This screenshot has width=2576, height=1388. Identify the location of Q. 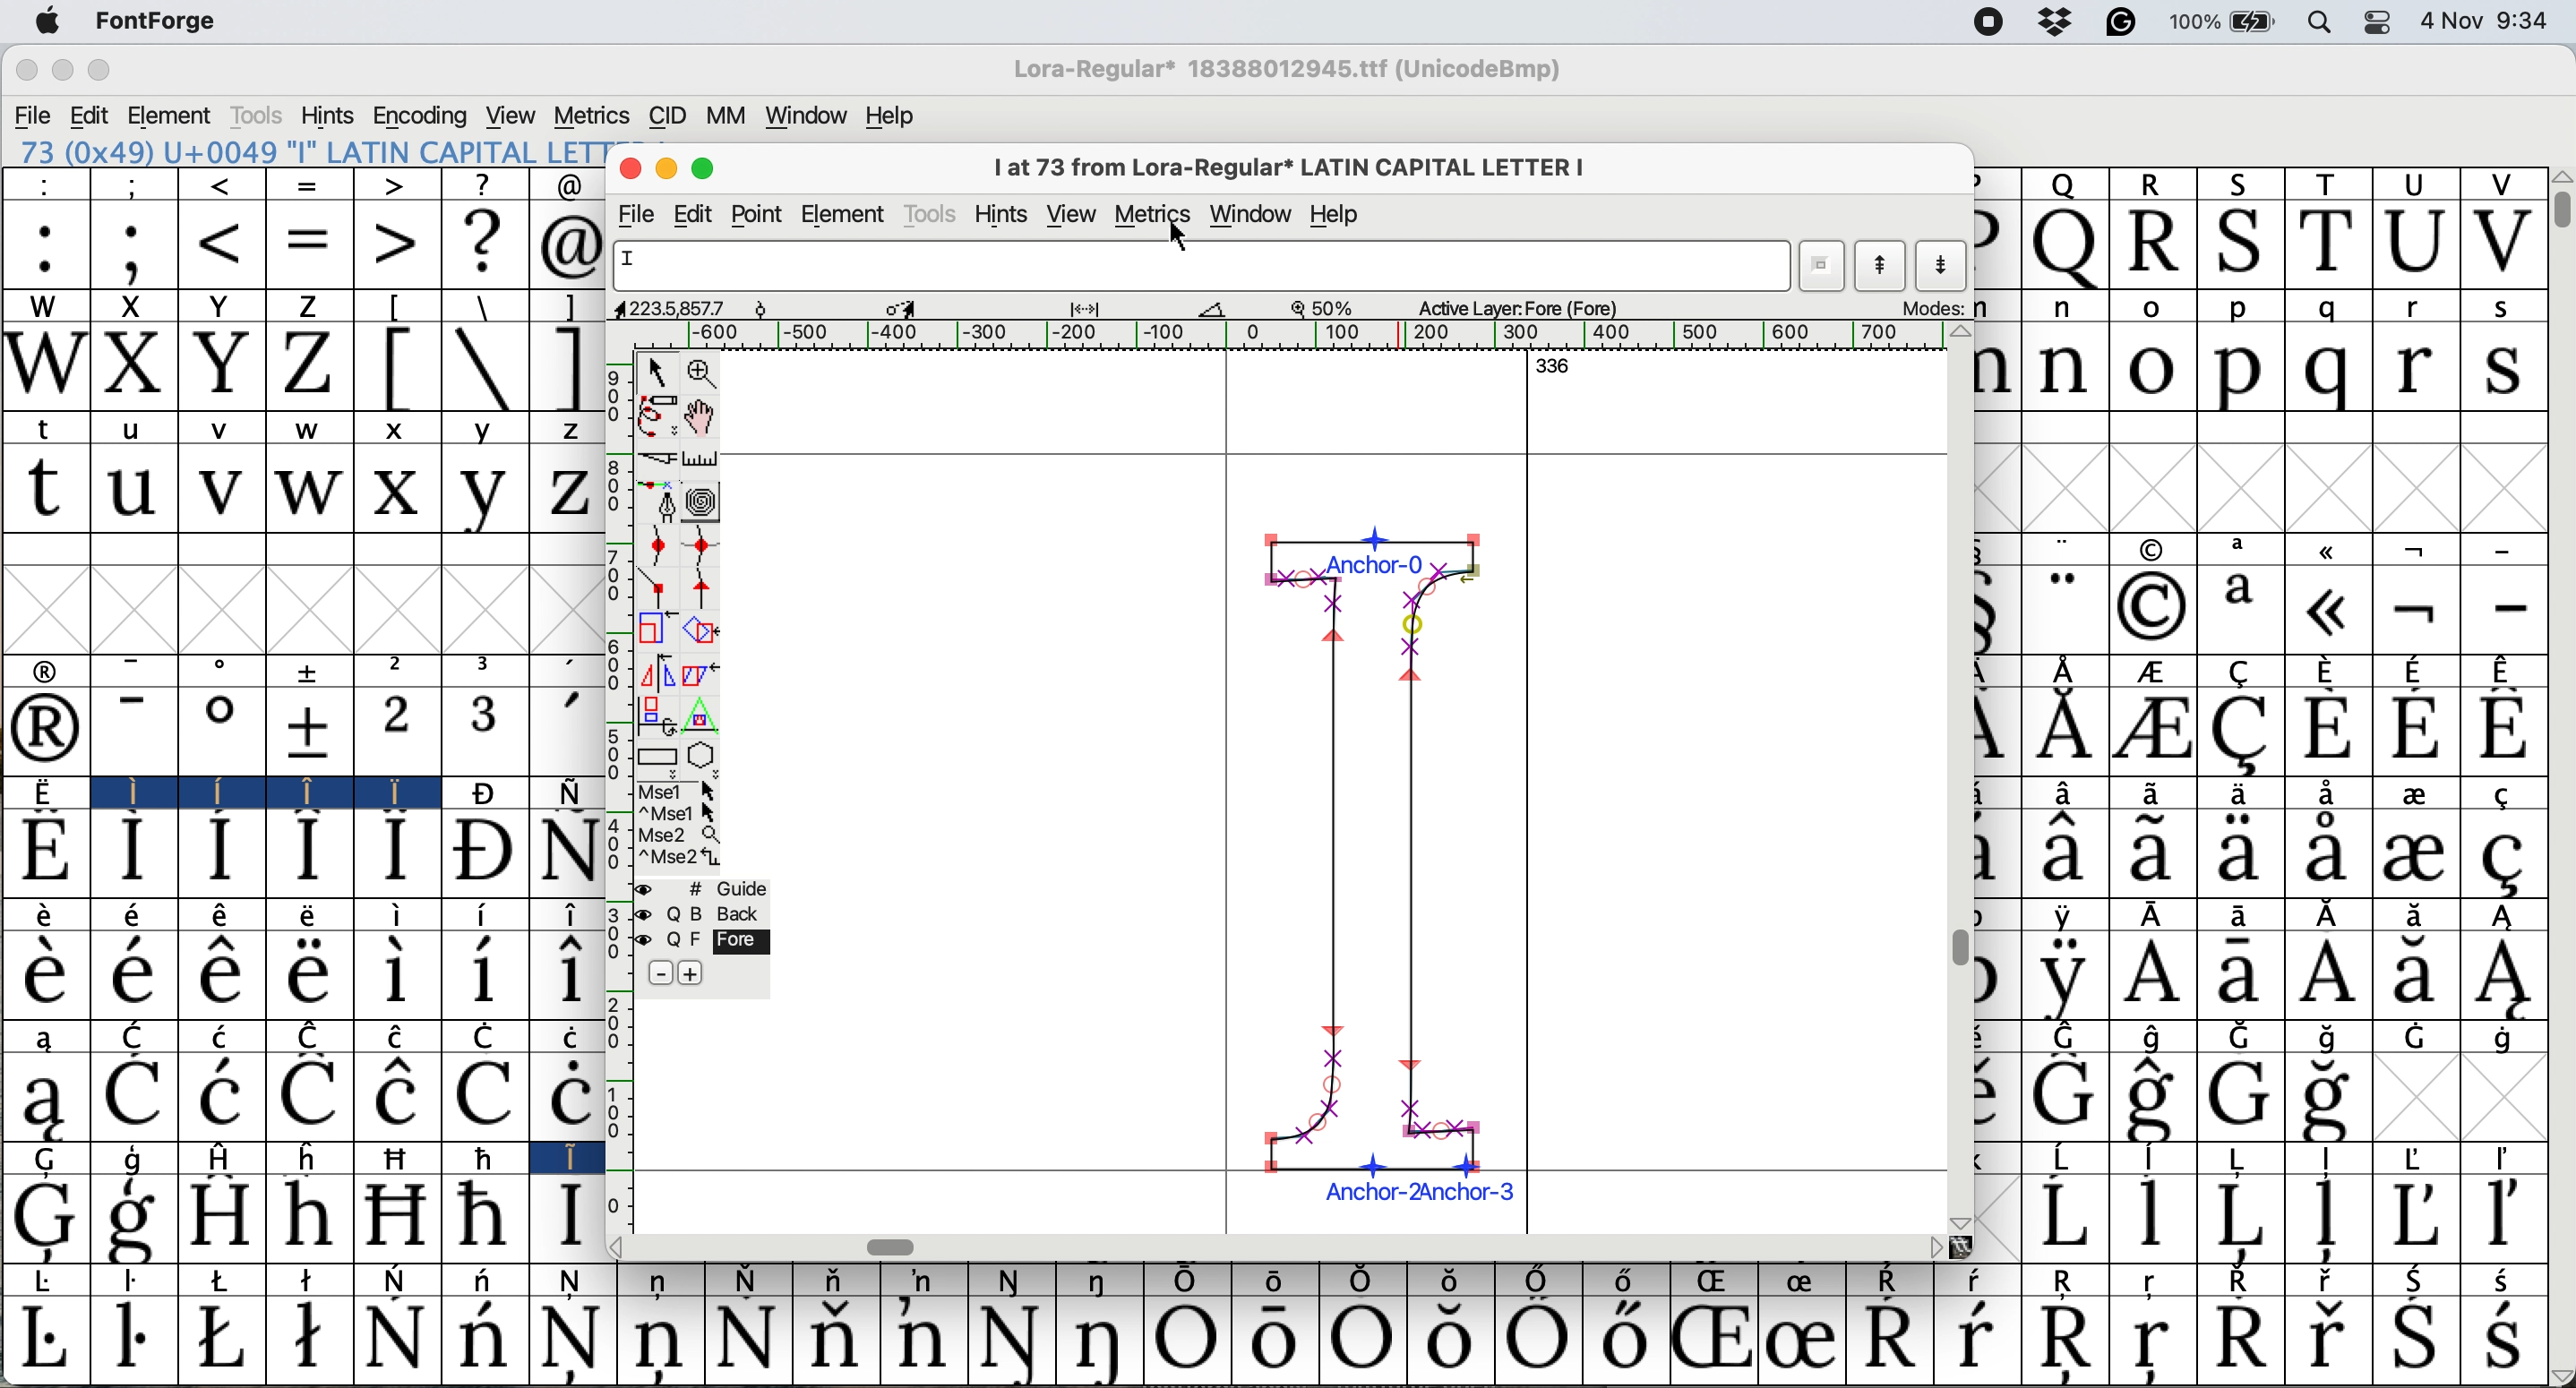
(2063, 183).